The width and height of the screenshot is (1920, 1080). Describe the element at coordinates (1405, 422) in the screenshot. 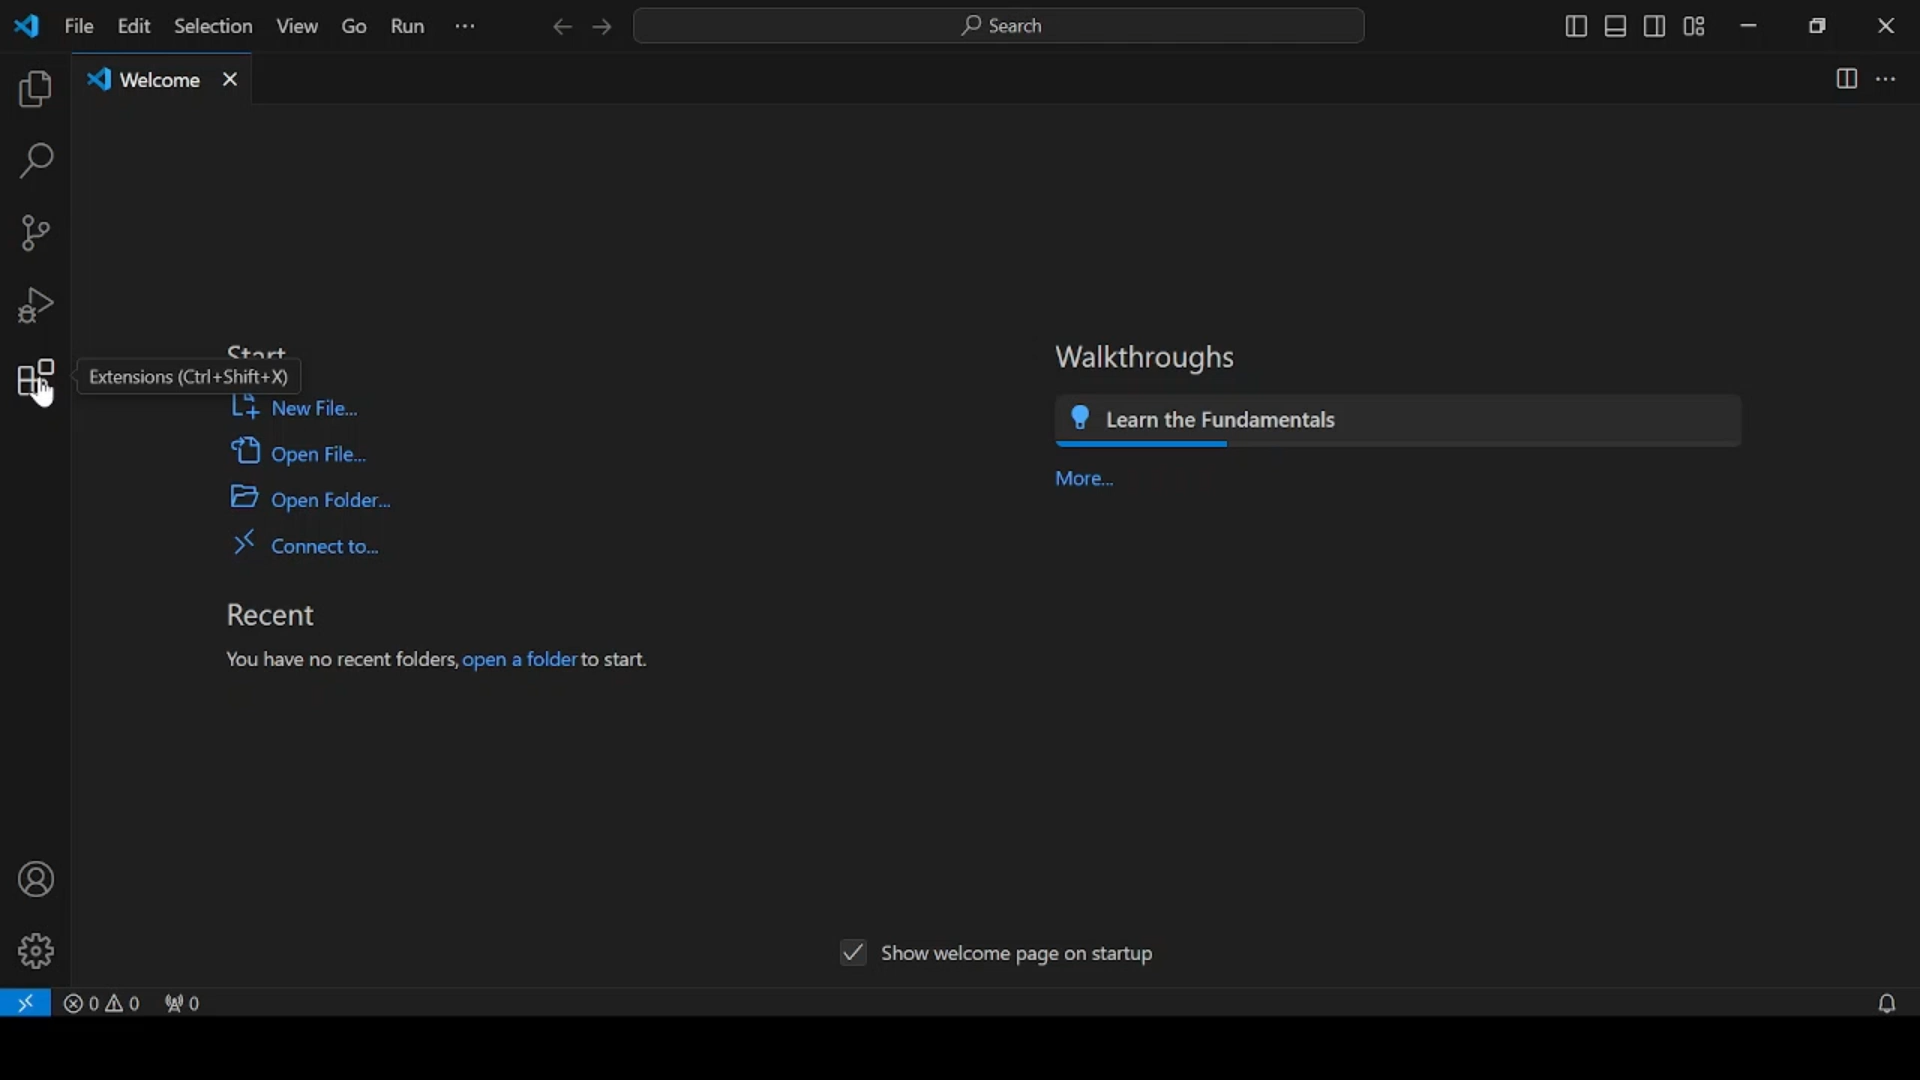

I see `learn the fundamentals` at that location.